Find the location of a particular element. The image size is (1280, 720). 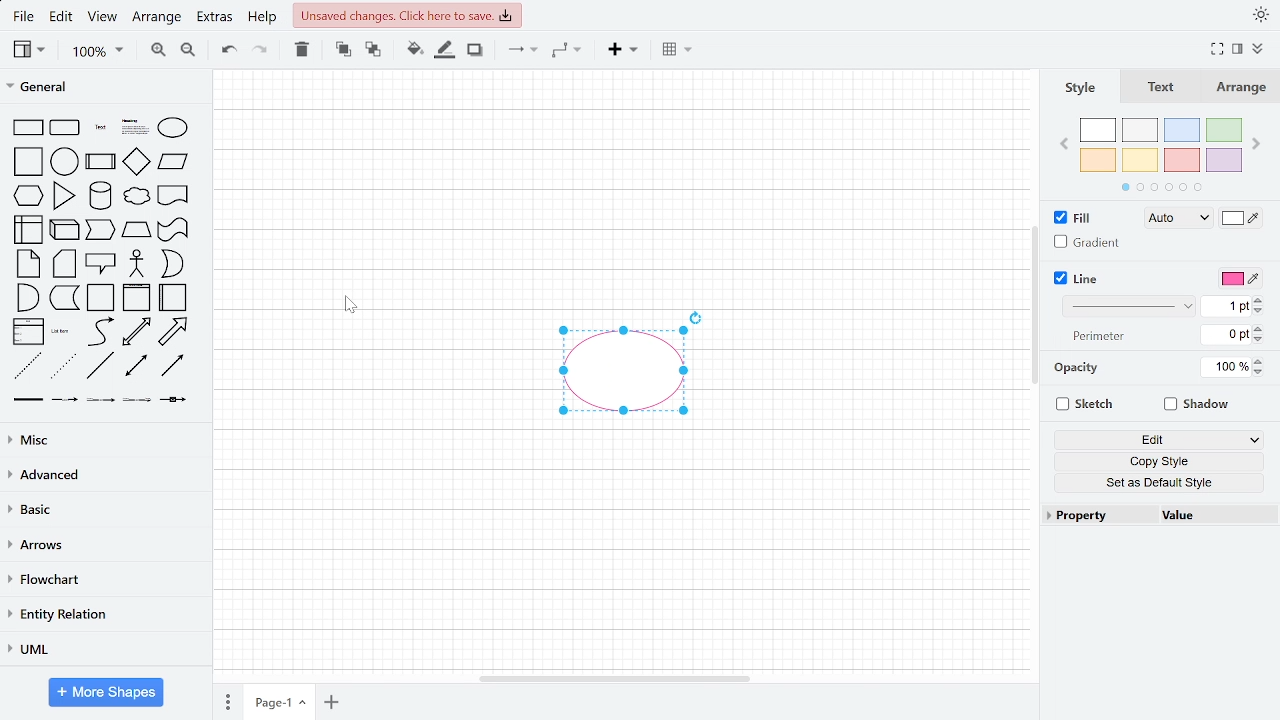

parallelogram is located at coordinates (175, 163).